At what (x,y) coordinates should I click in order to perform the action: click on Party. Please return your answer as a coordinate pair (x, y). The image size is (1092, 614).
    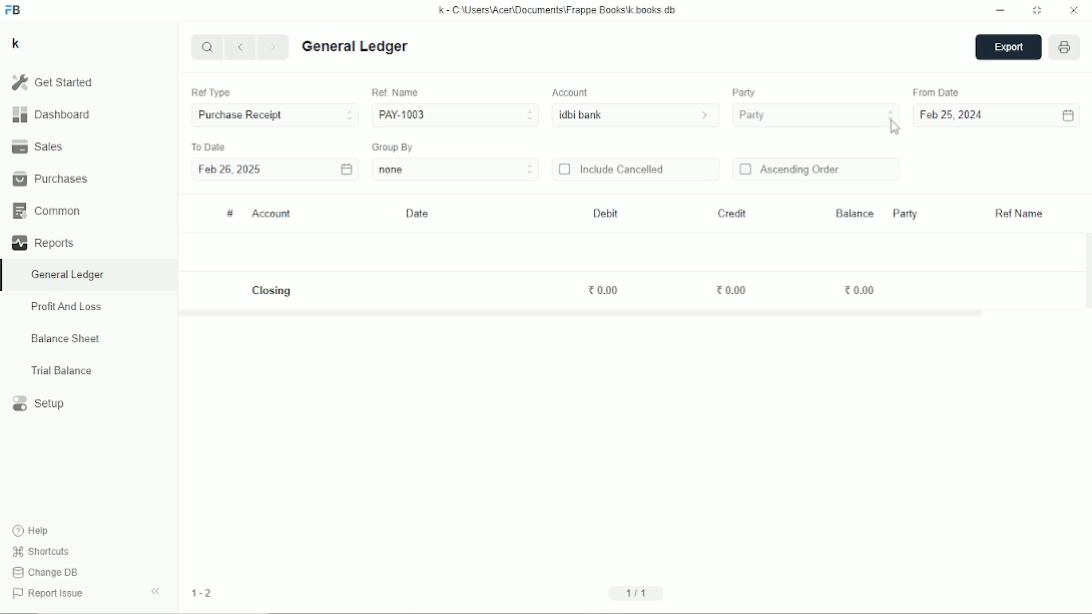
    Looking at the image, I should click on (904, 213).